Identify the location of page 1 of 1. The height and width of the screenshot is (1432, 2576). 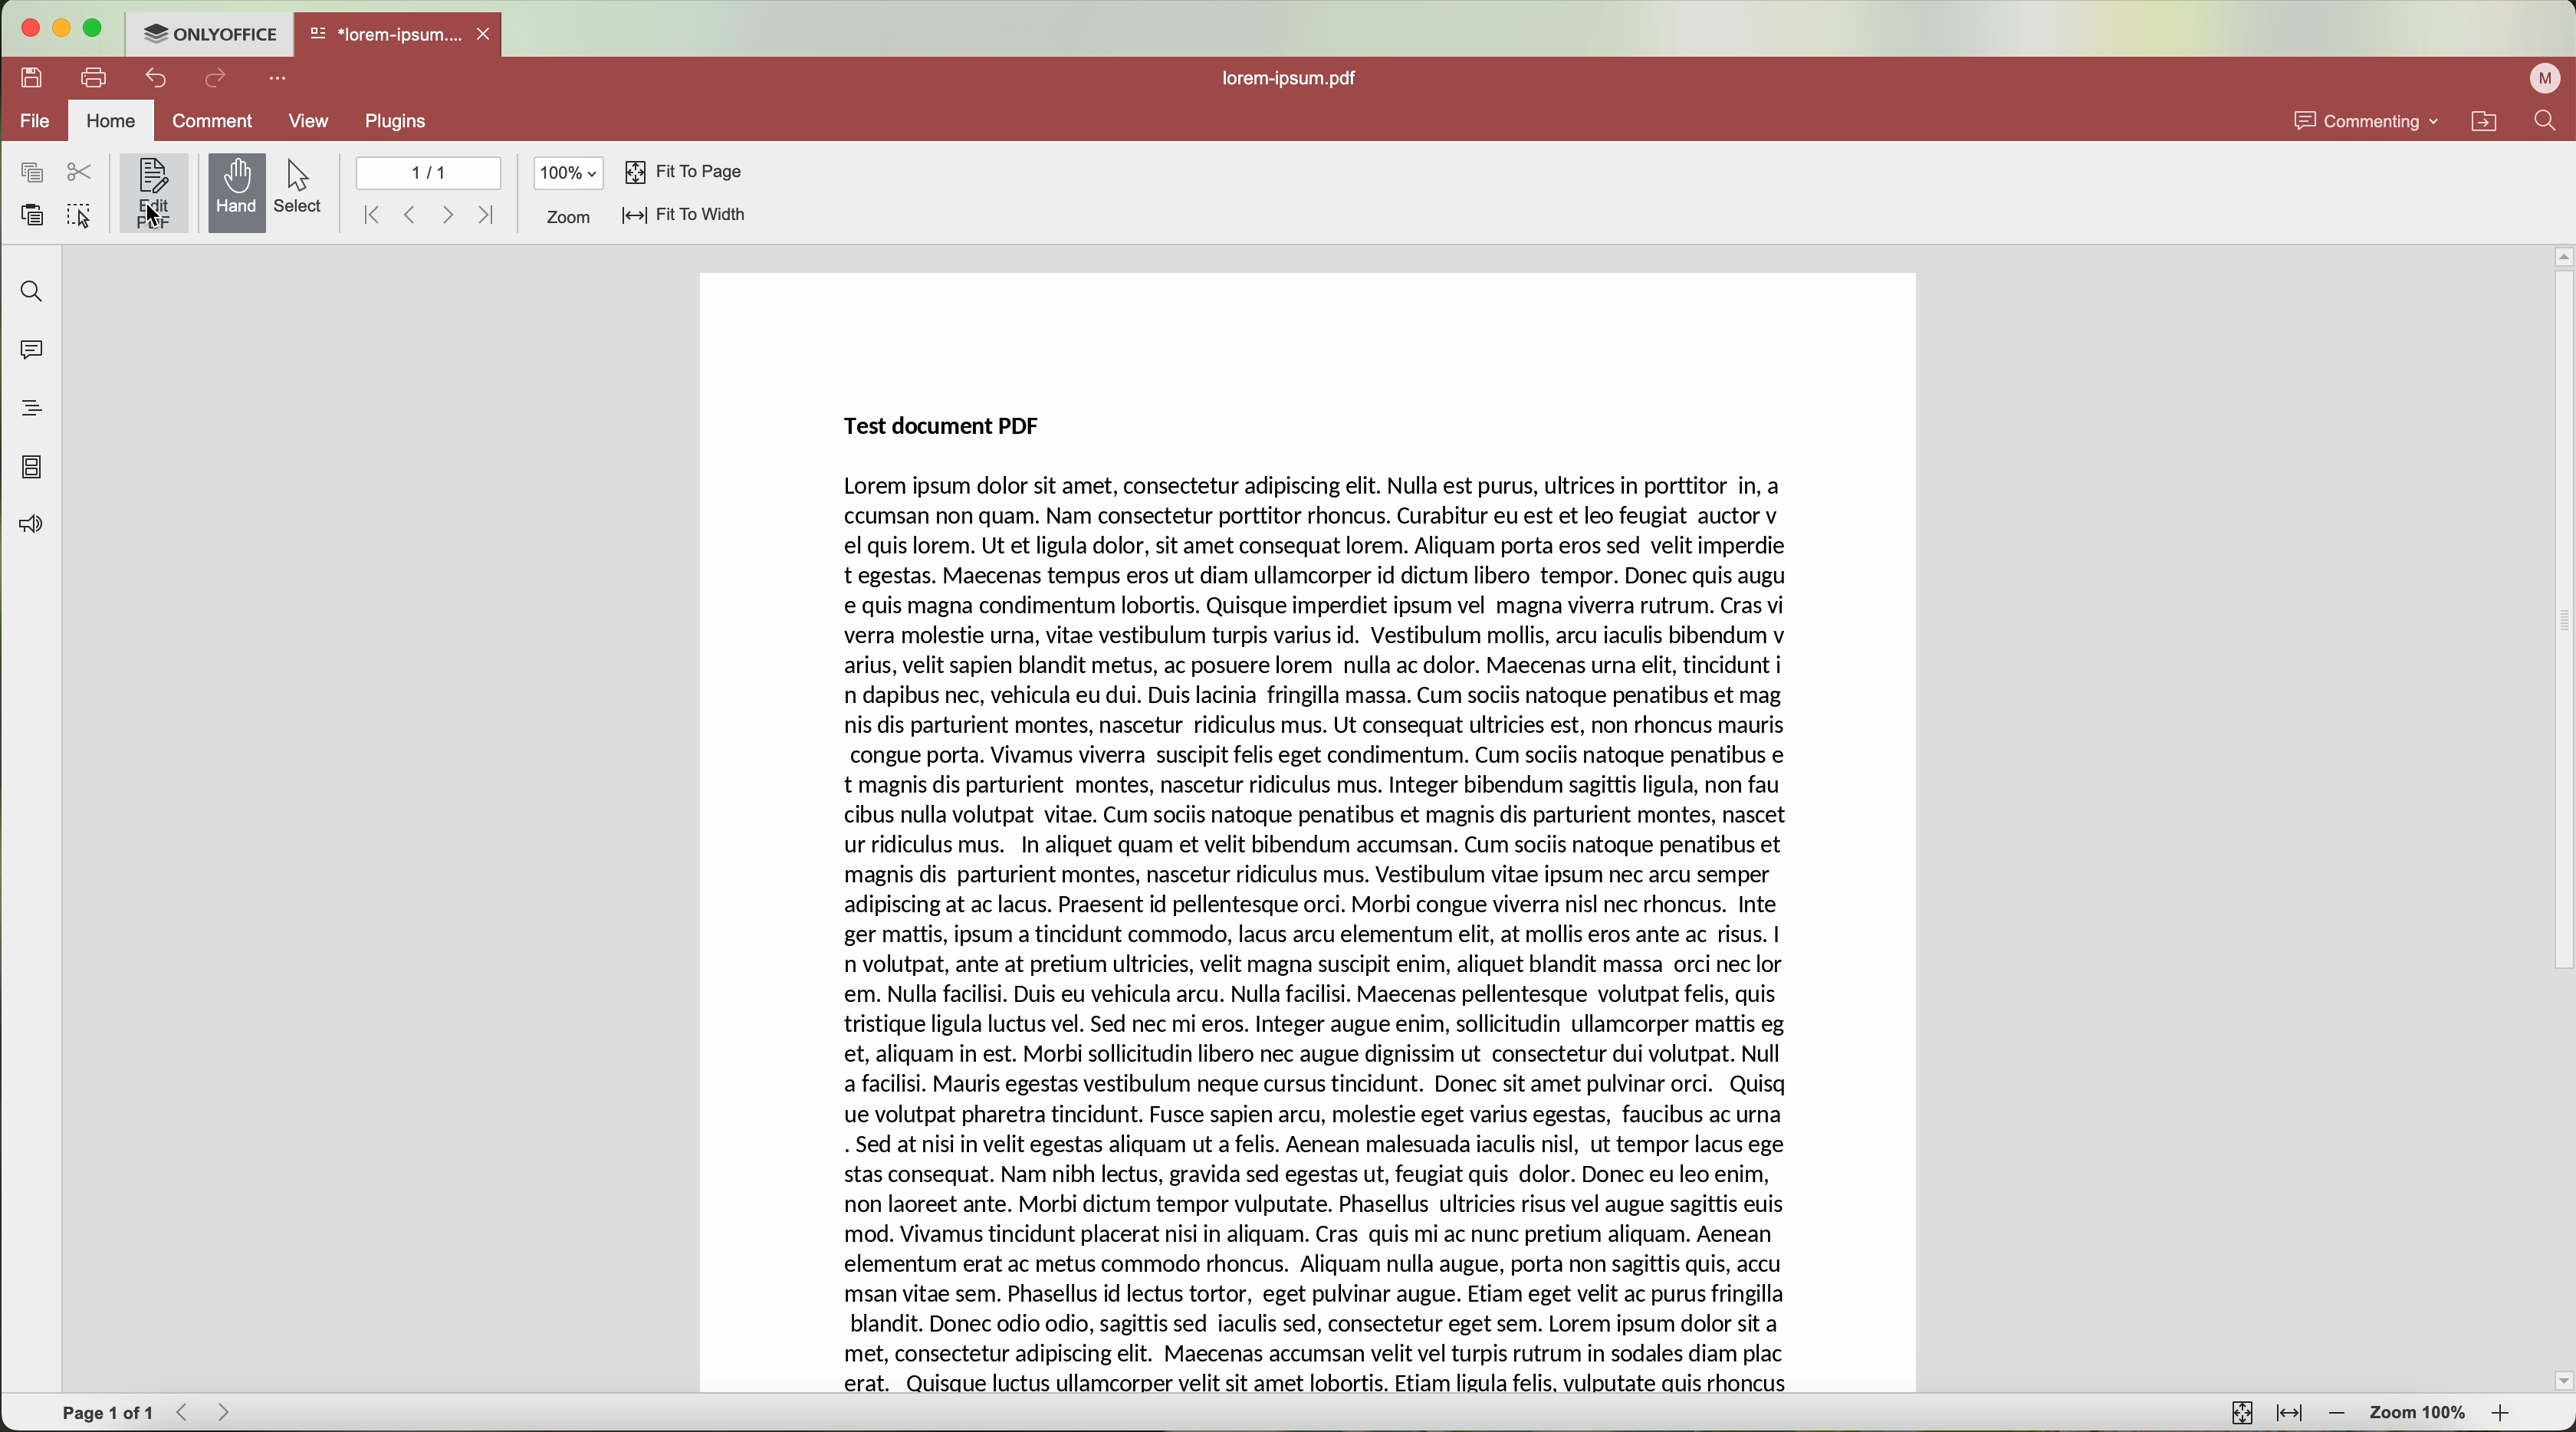
(109, 1414).